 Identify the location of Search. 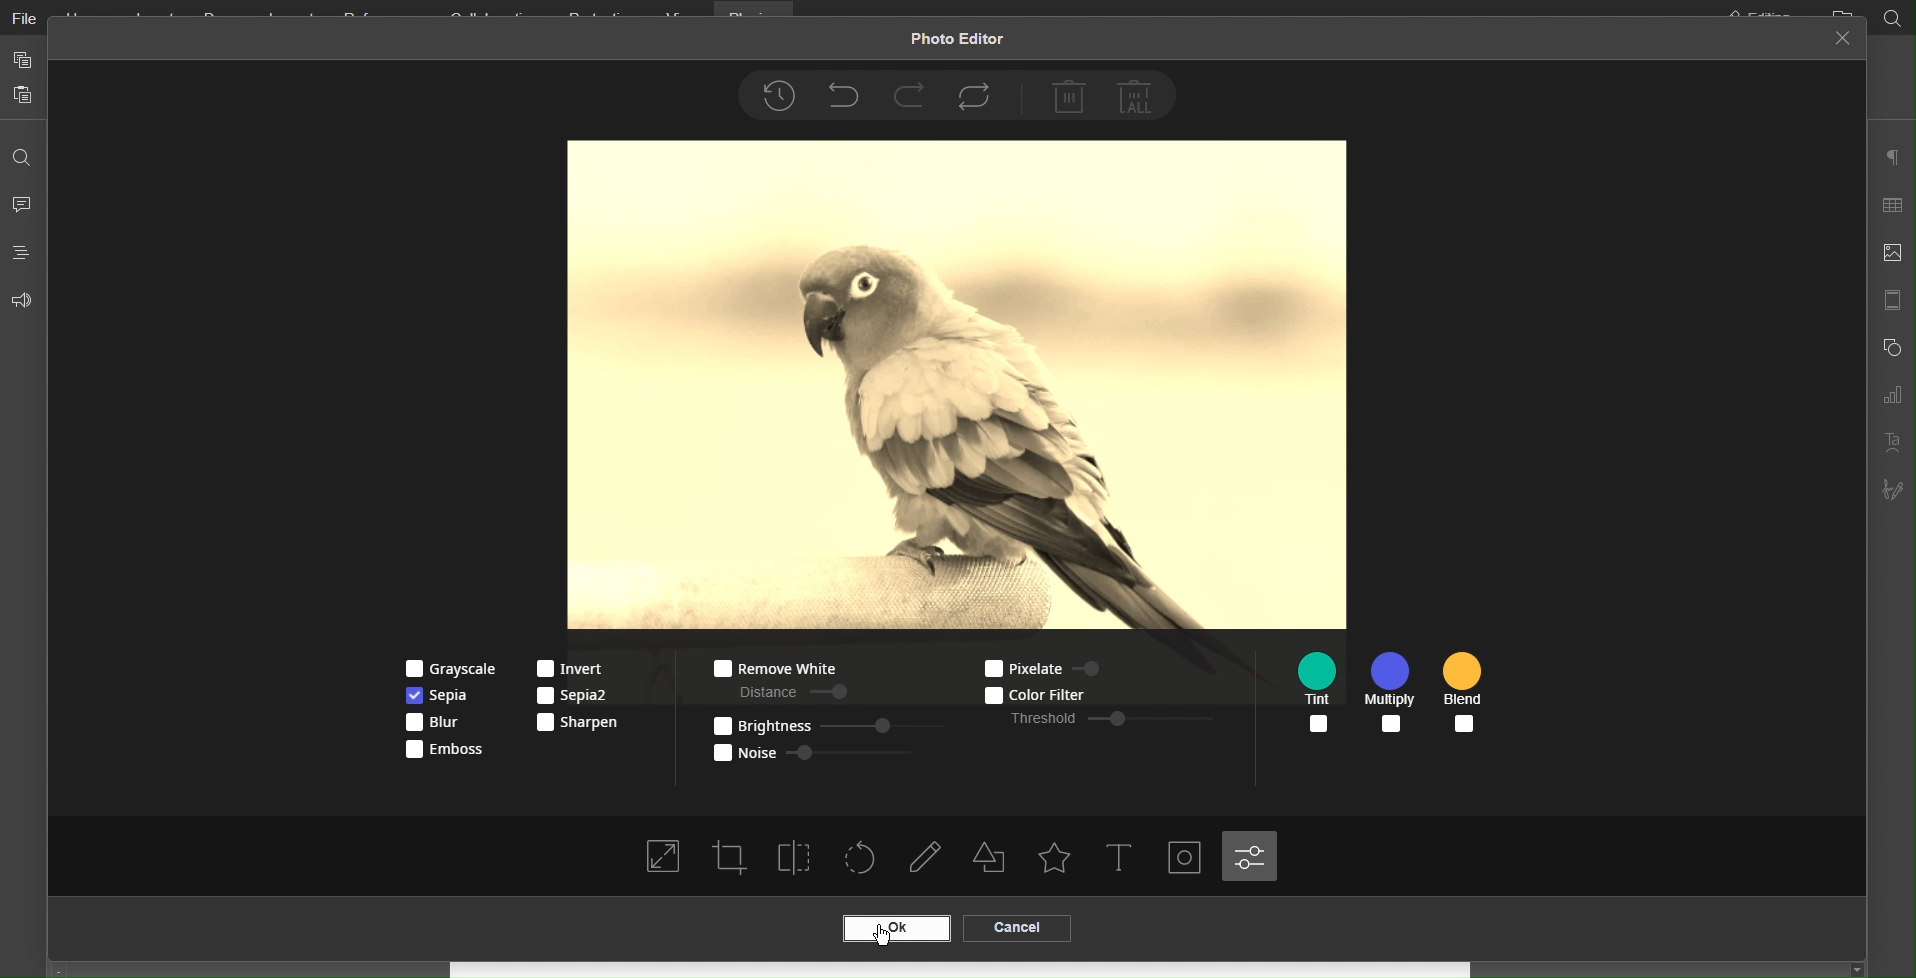
(23, 151).